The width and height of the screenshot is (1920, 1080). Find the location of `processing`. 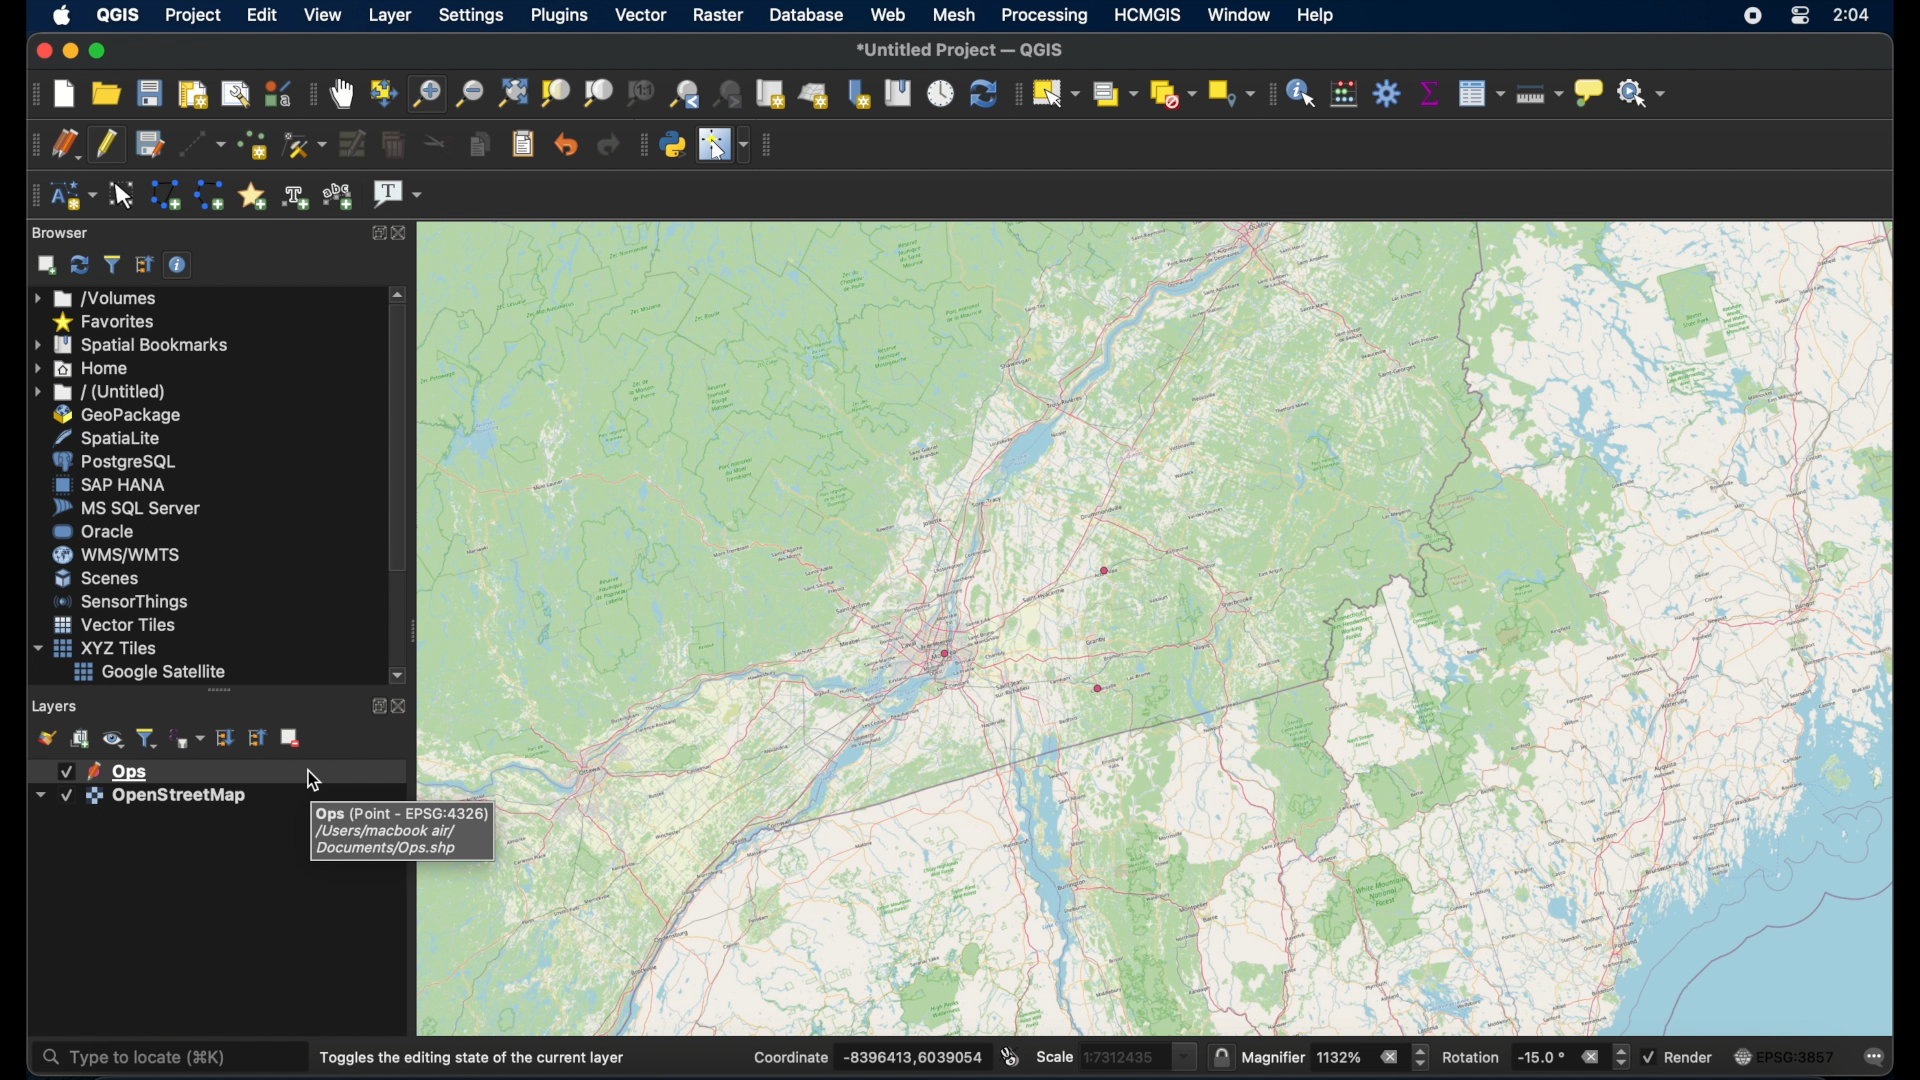

processing is located at coordinates (1045, 17).